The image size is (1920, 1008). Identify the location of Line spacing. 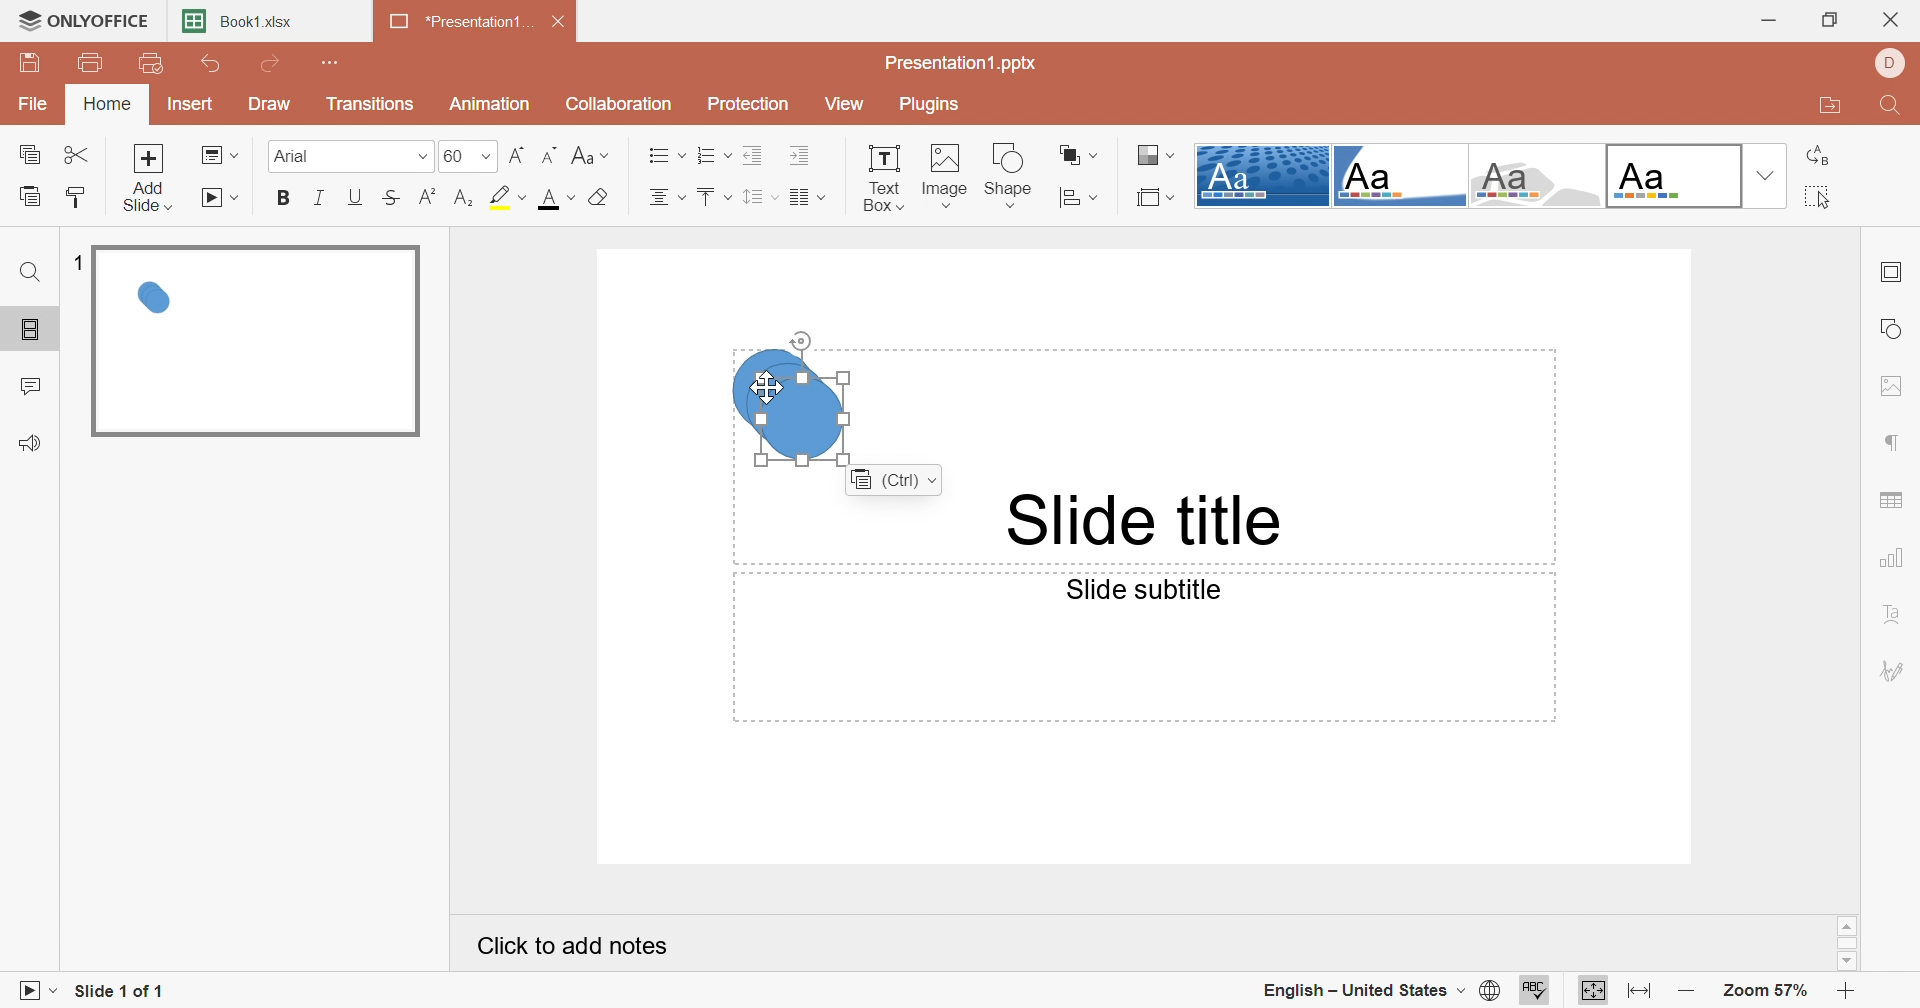
(759, 198).